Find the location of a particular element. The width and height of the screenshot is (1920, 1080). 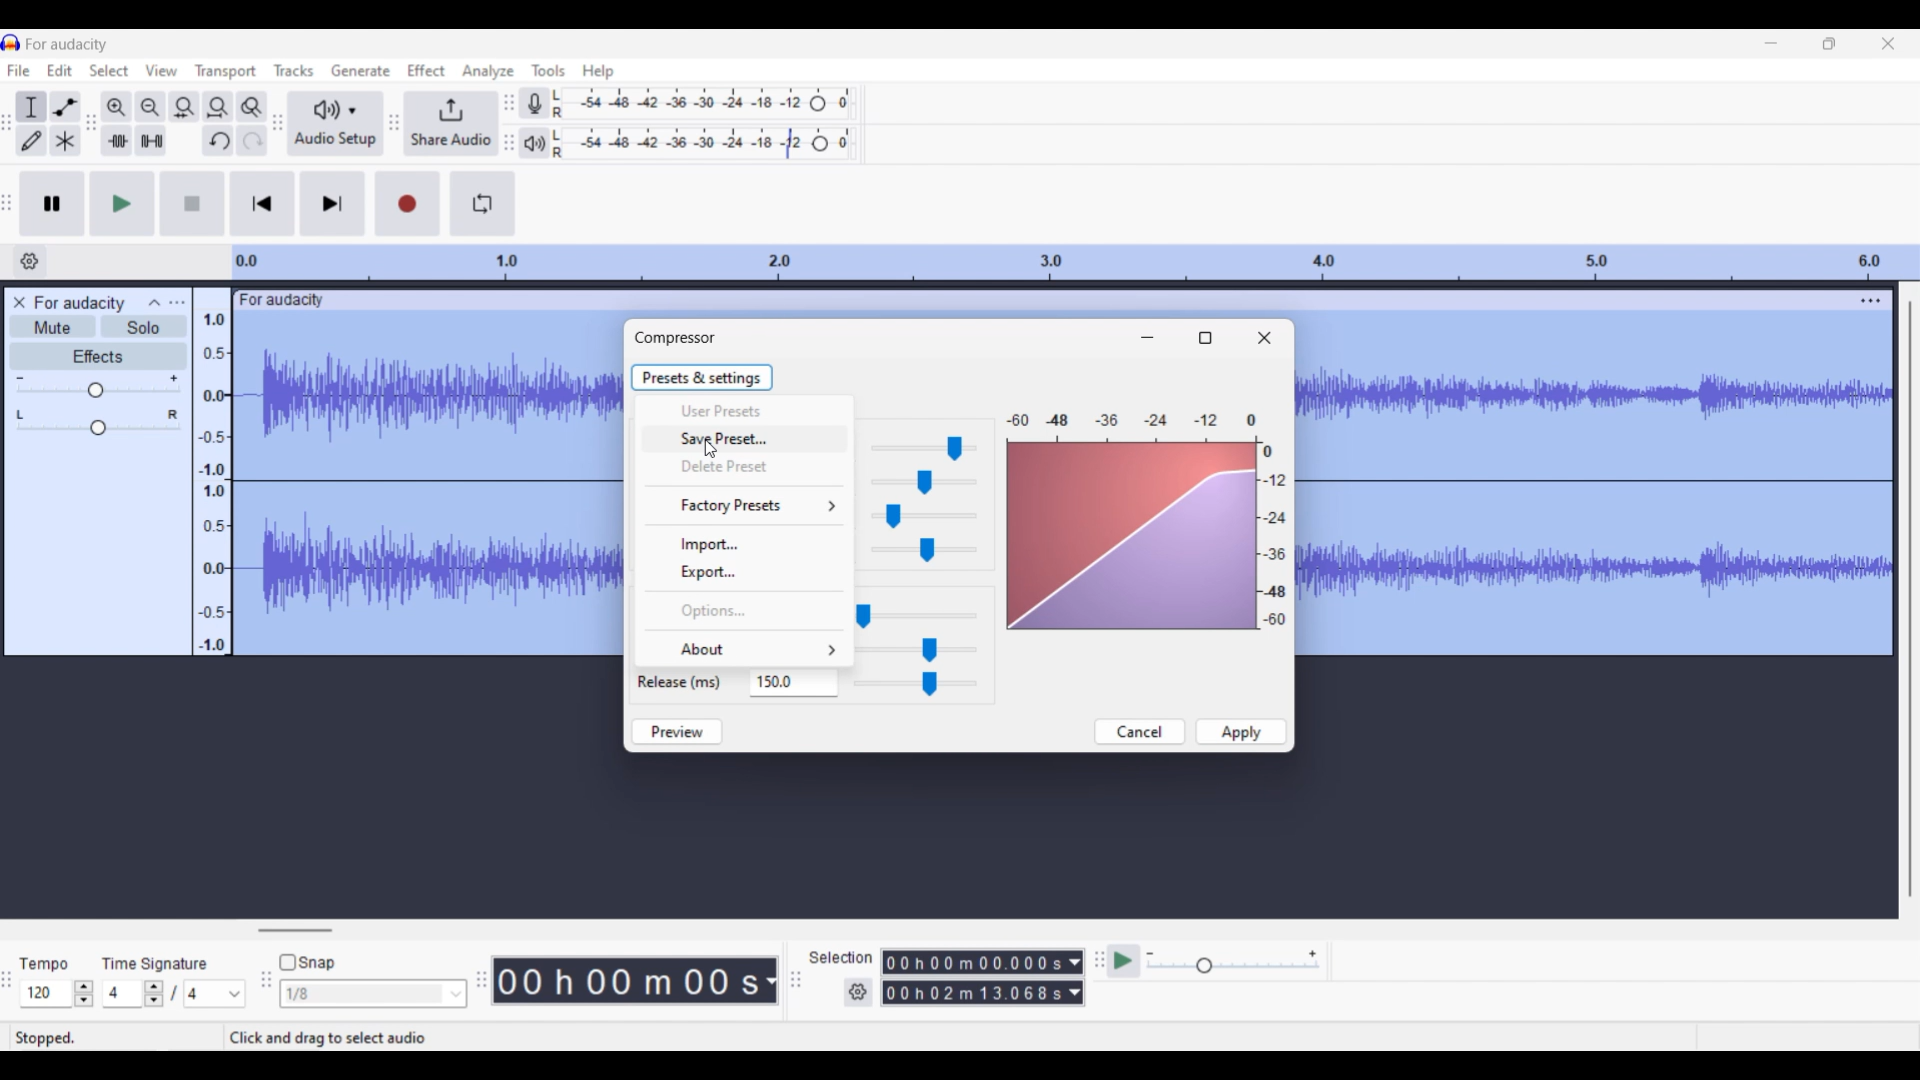

Share audio is located at coordinates (450, 124).